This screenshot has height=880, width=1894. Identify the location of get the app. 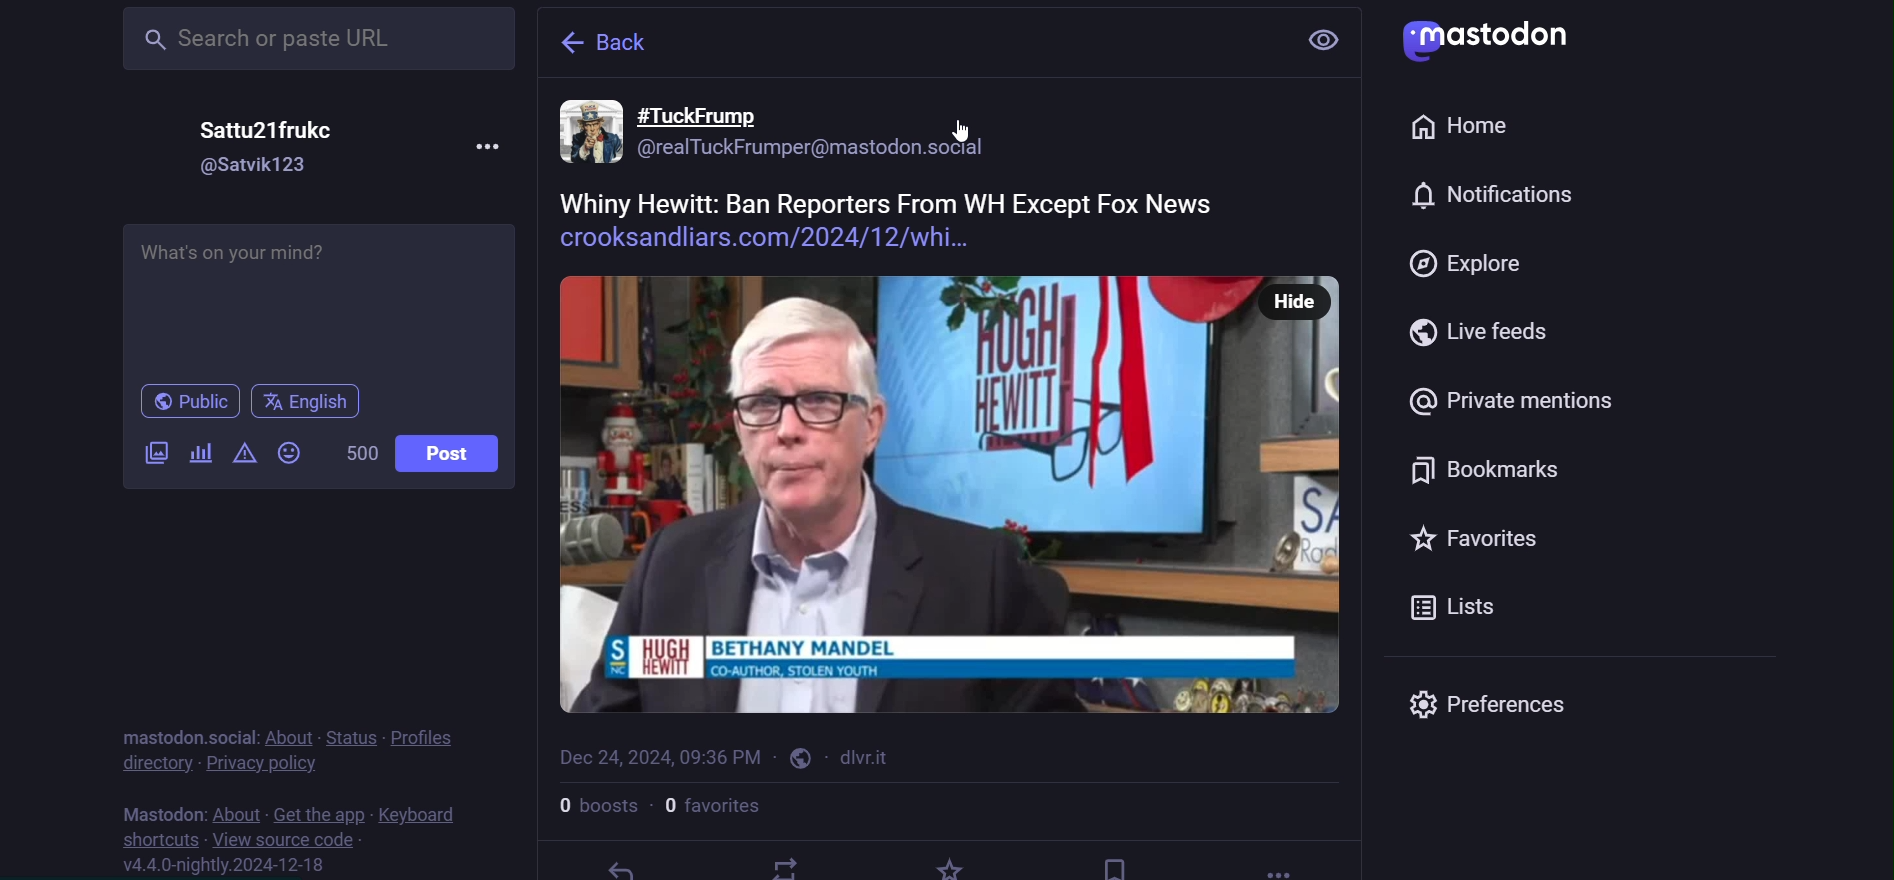
(315, 811).